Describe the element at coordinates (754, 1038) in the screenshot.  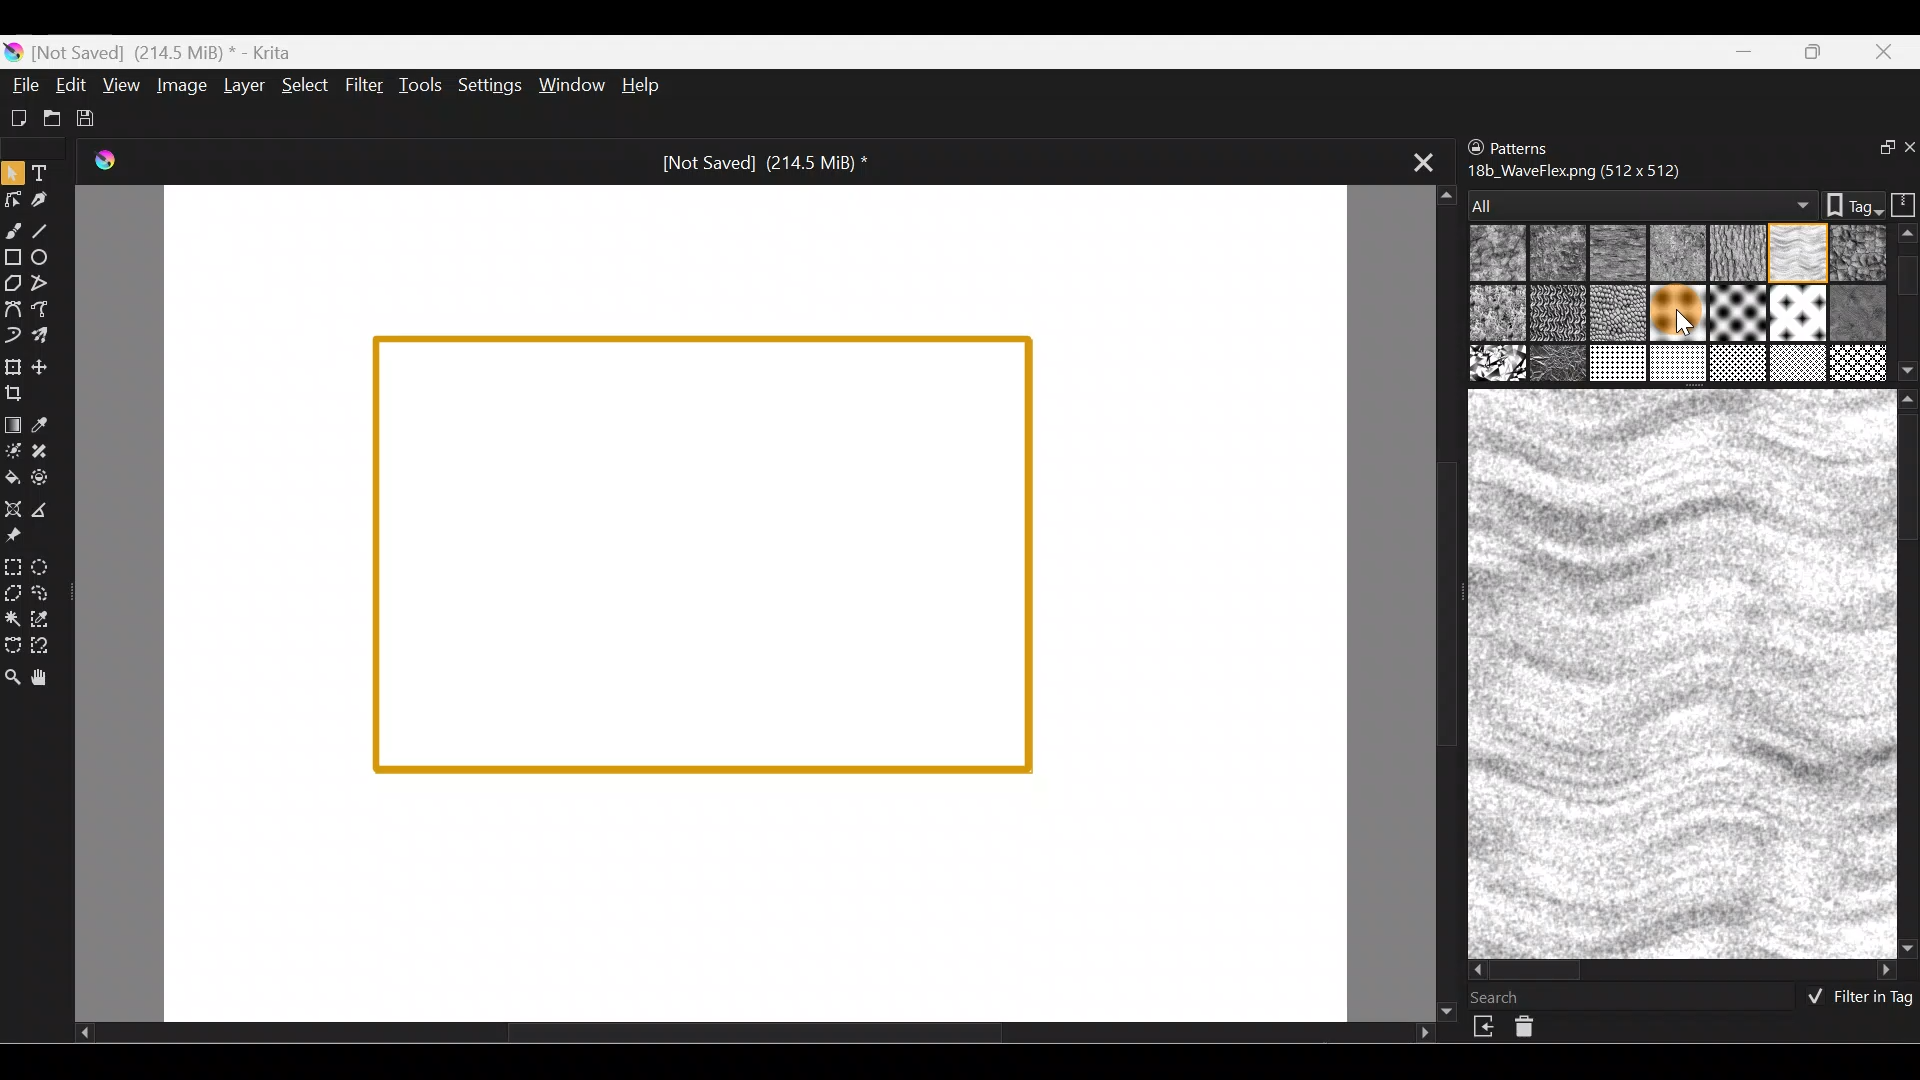
I see `Scroll tab` at that location.